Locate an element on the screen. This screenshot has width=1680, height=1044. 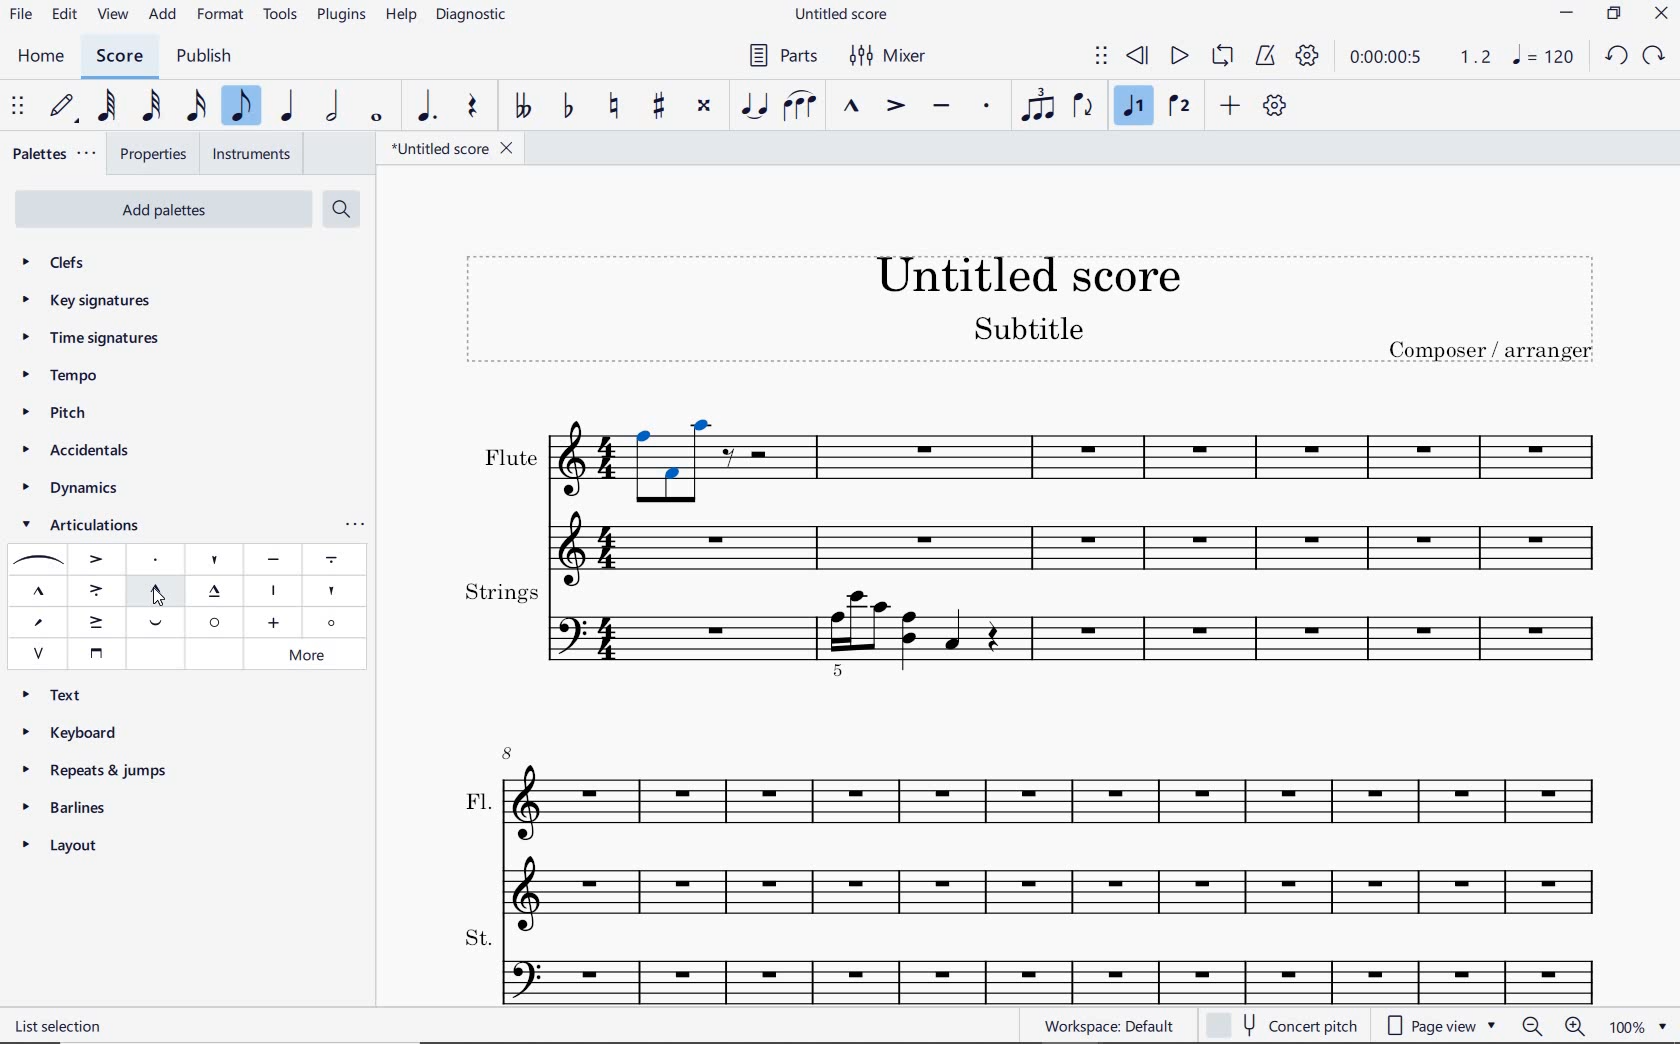
STACCATISSIMO WEDGE ABOVE is located at coordinates (329, 591).